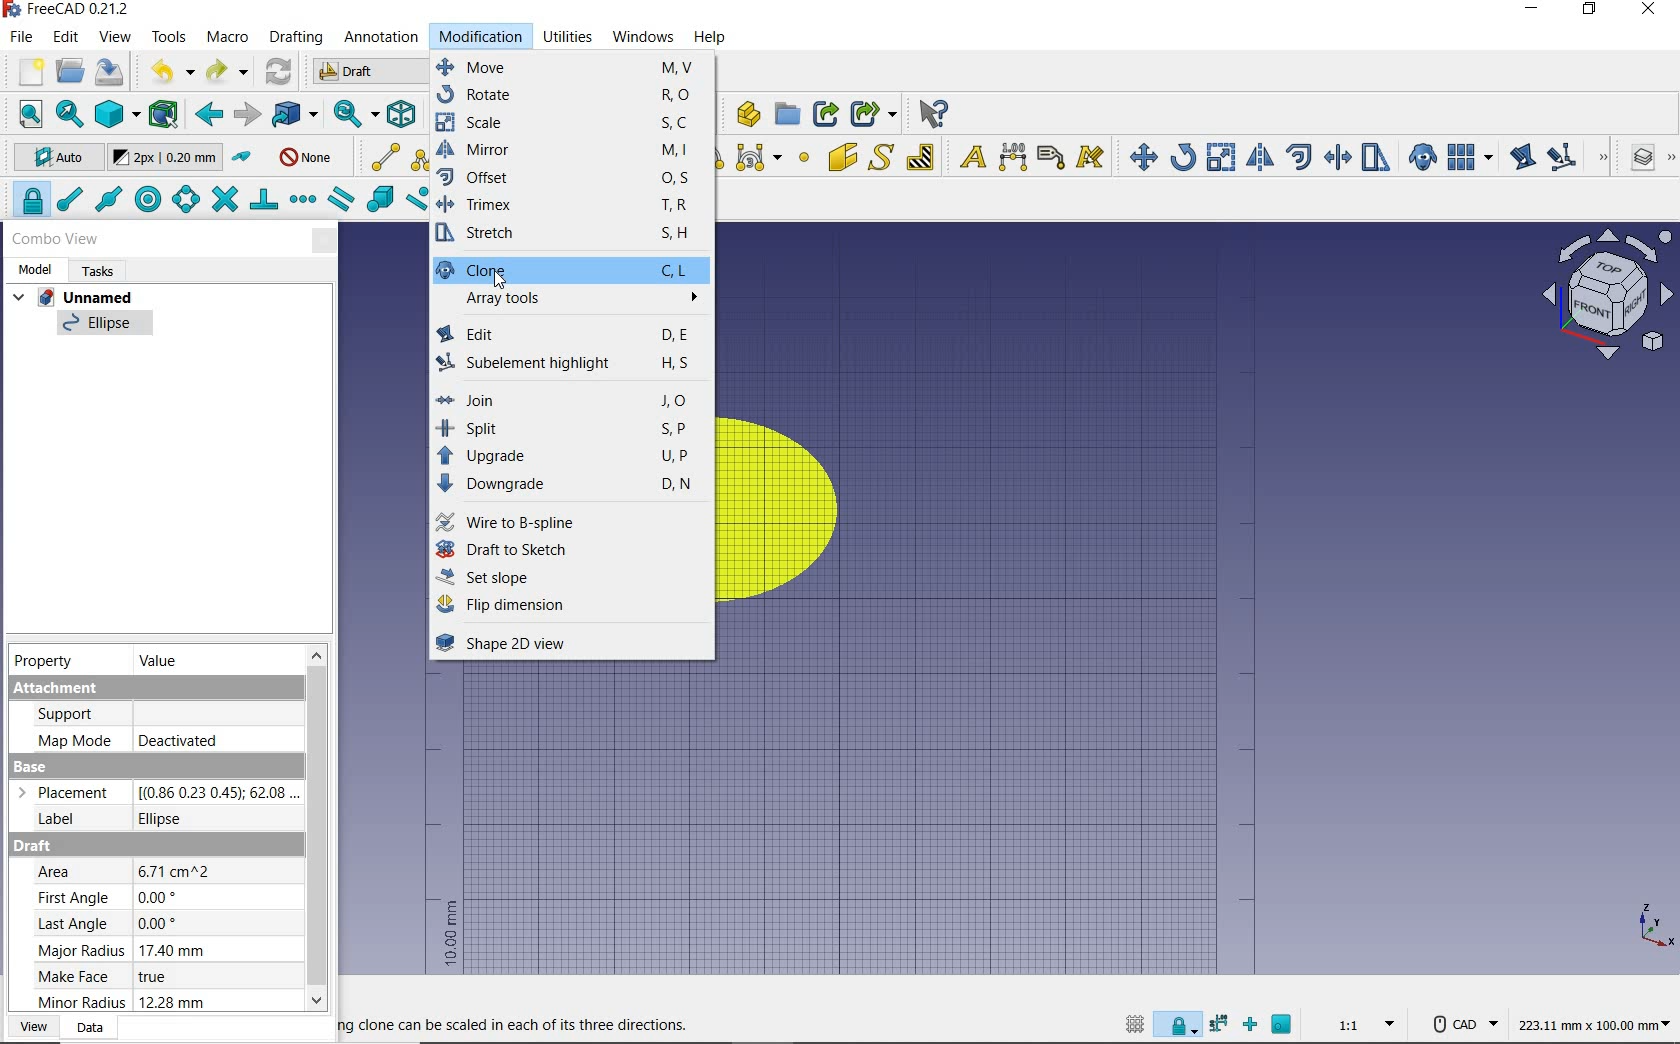 The height and width of the screenshot is (1044, 1680). I want to click on scale, so click(574, 123).